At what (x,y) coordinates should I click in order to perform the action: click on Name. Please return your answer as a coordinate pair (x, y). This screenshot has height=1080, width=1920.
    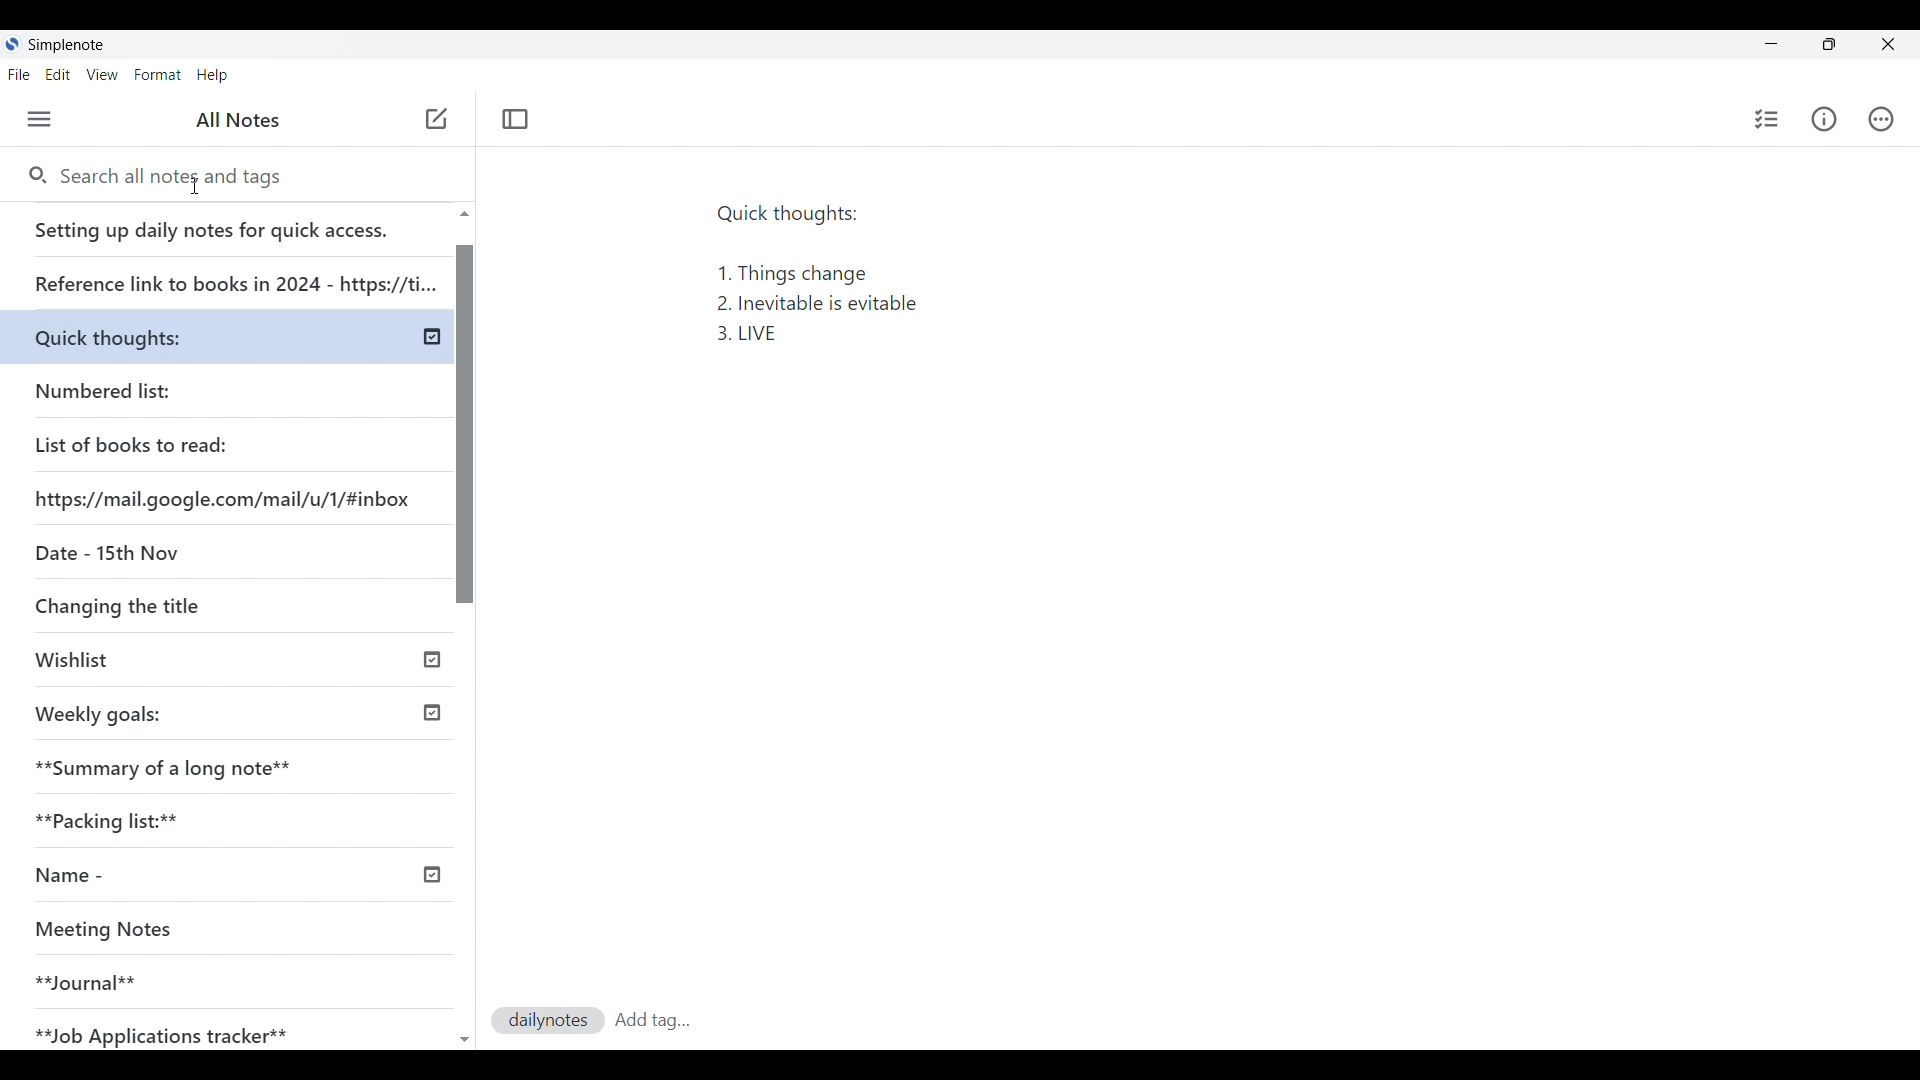
    Looking at the image, I should click on (143, 876).